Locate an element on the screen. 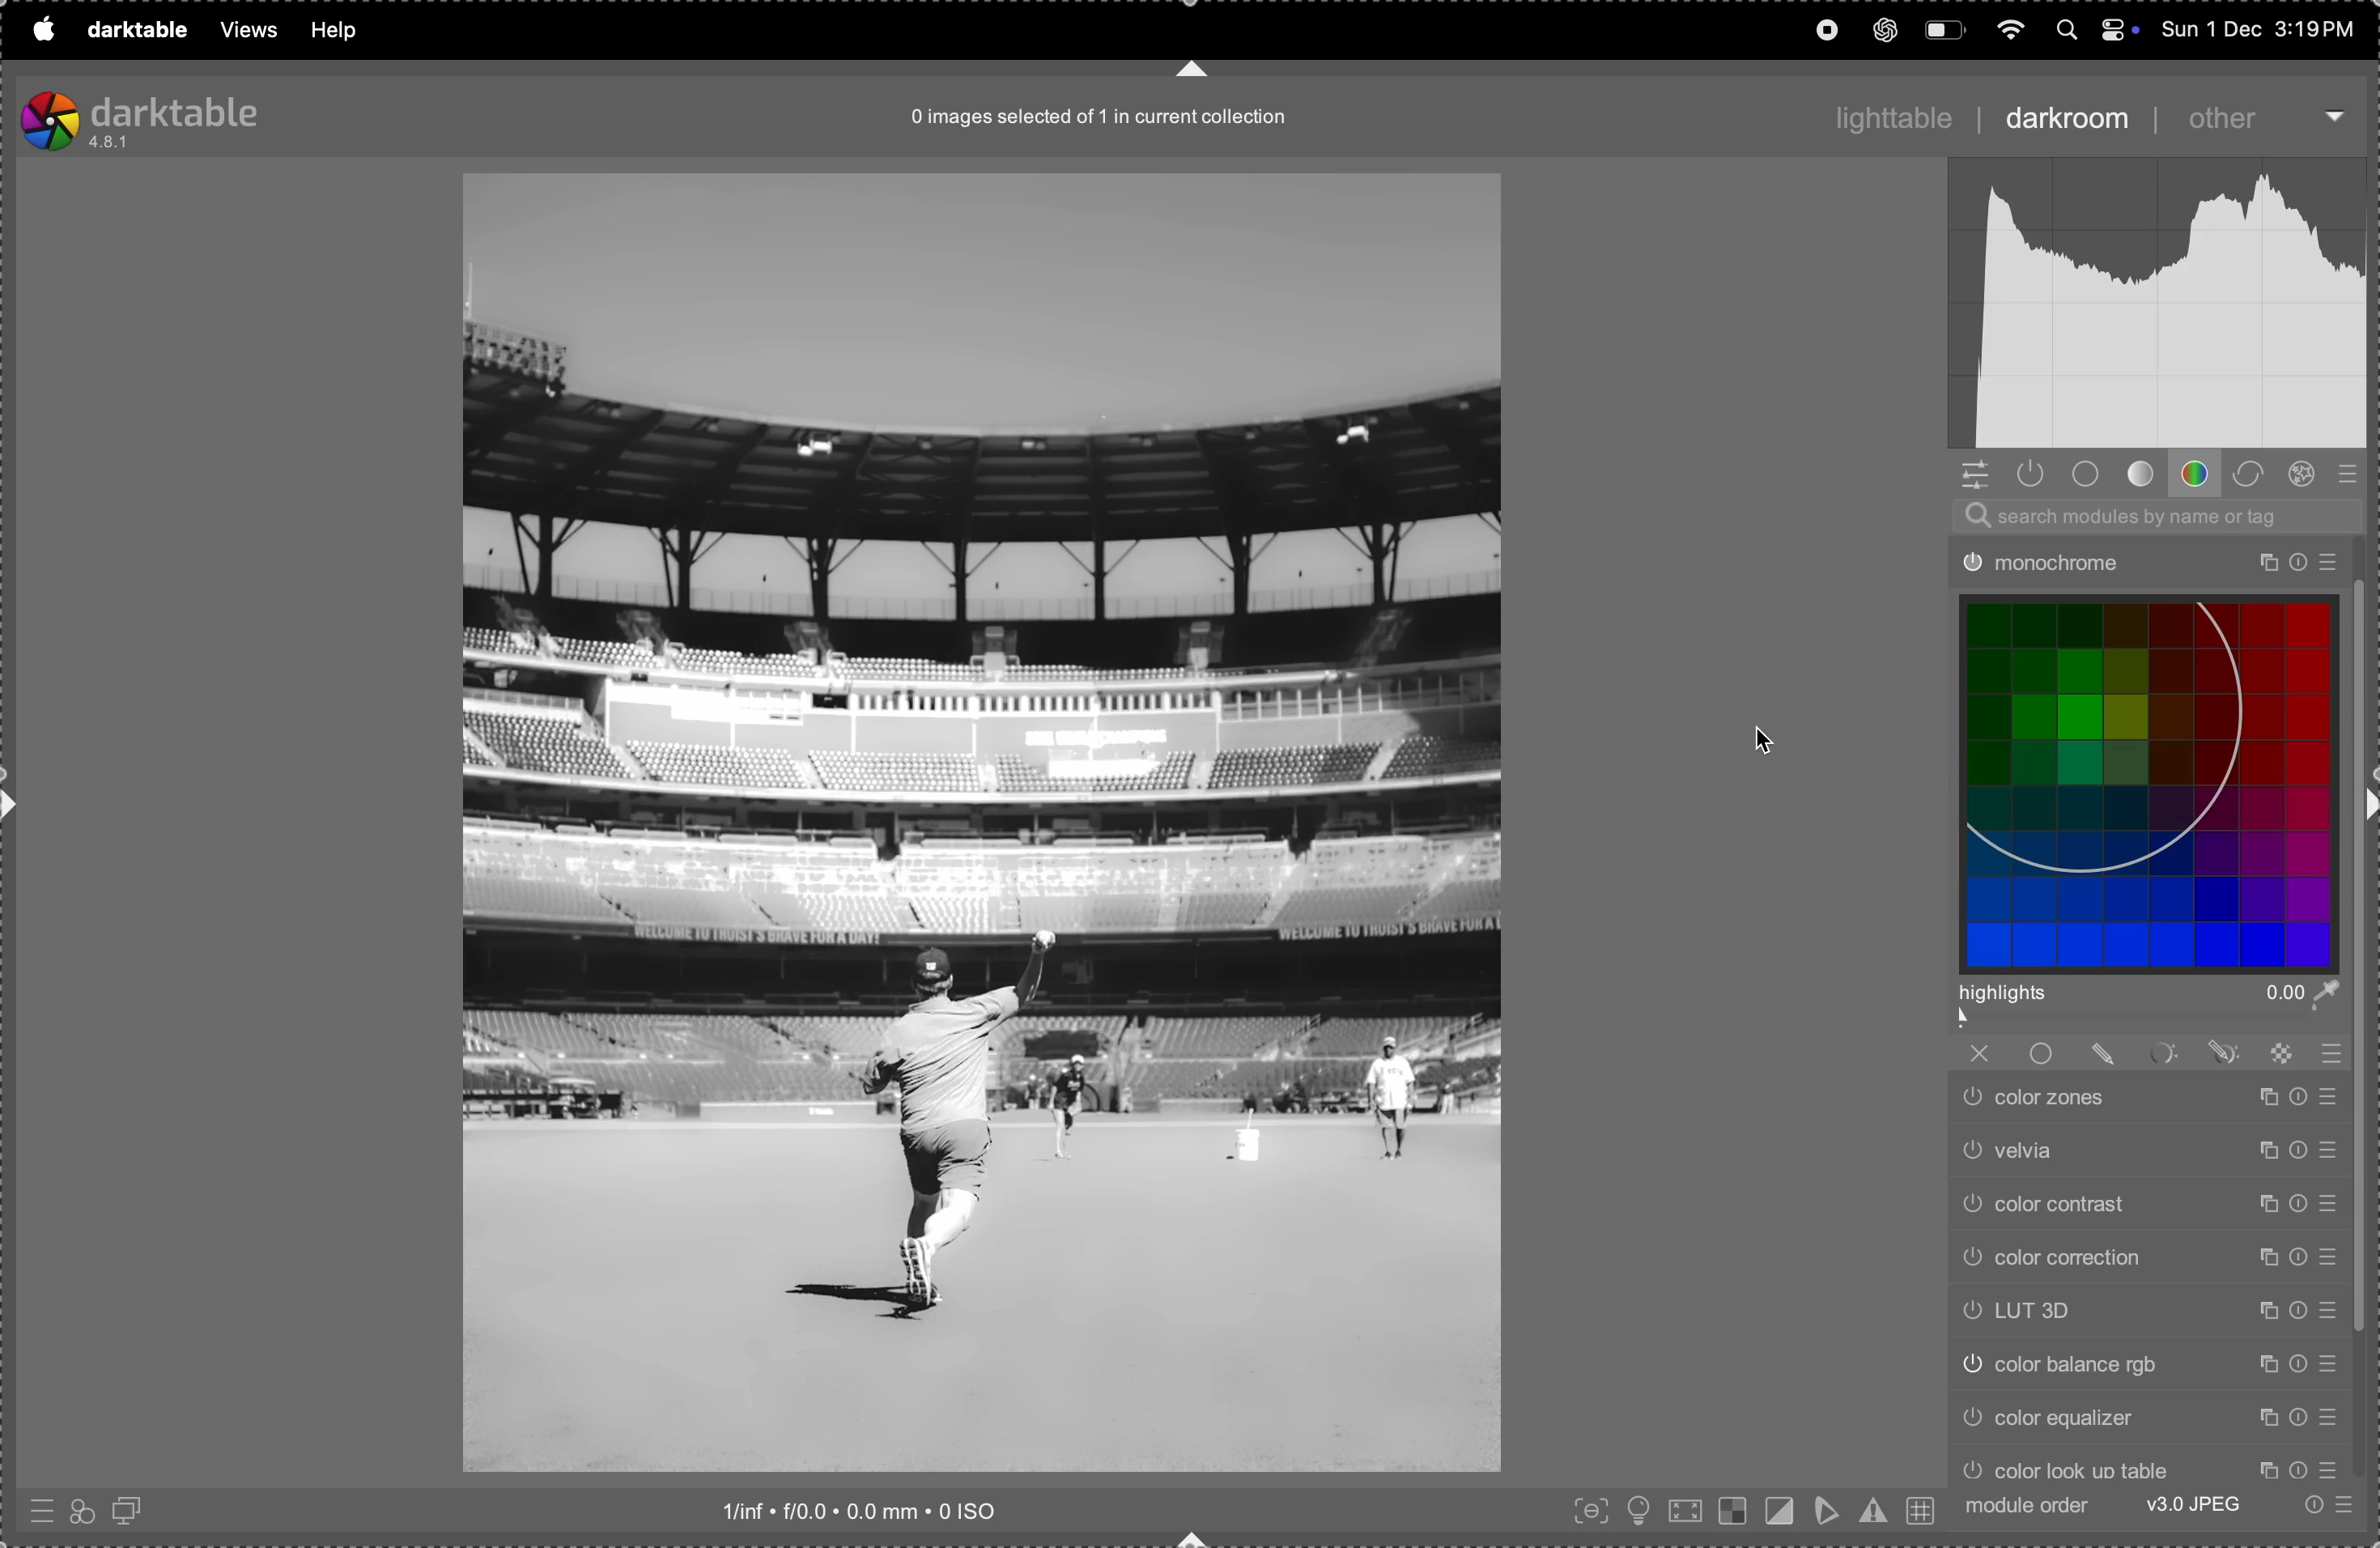 This screenshot has height=1548, width=2380. views is located at coordinates (247, 30).